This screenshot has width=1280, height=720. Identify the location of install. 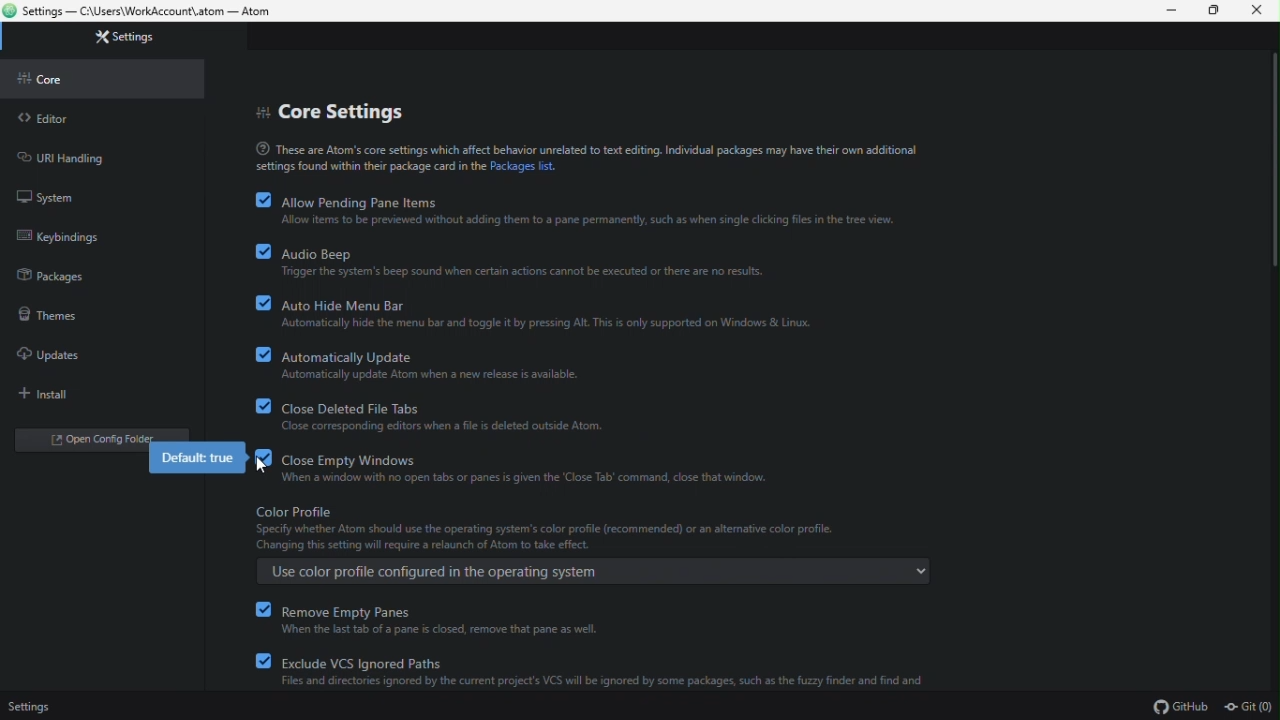
(50, 395).